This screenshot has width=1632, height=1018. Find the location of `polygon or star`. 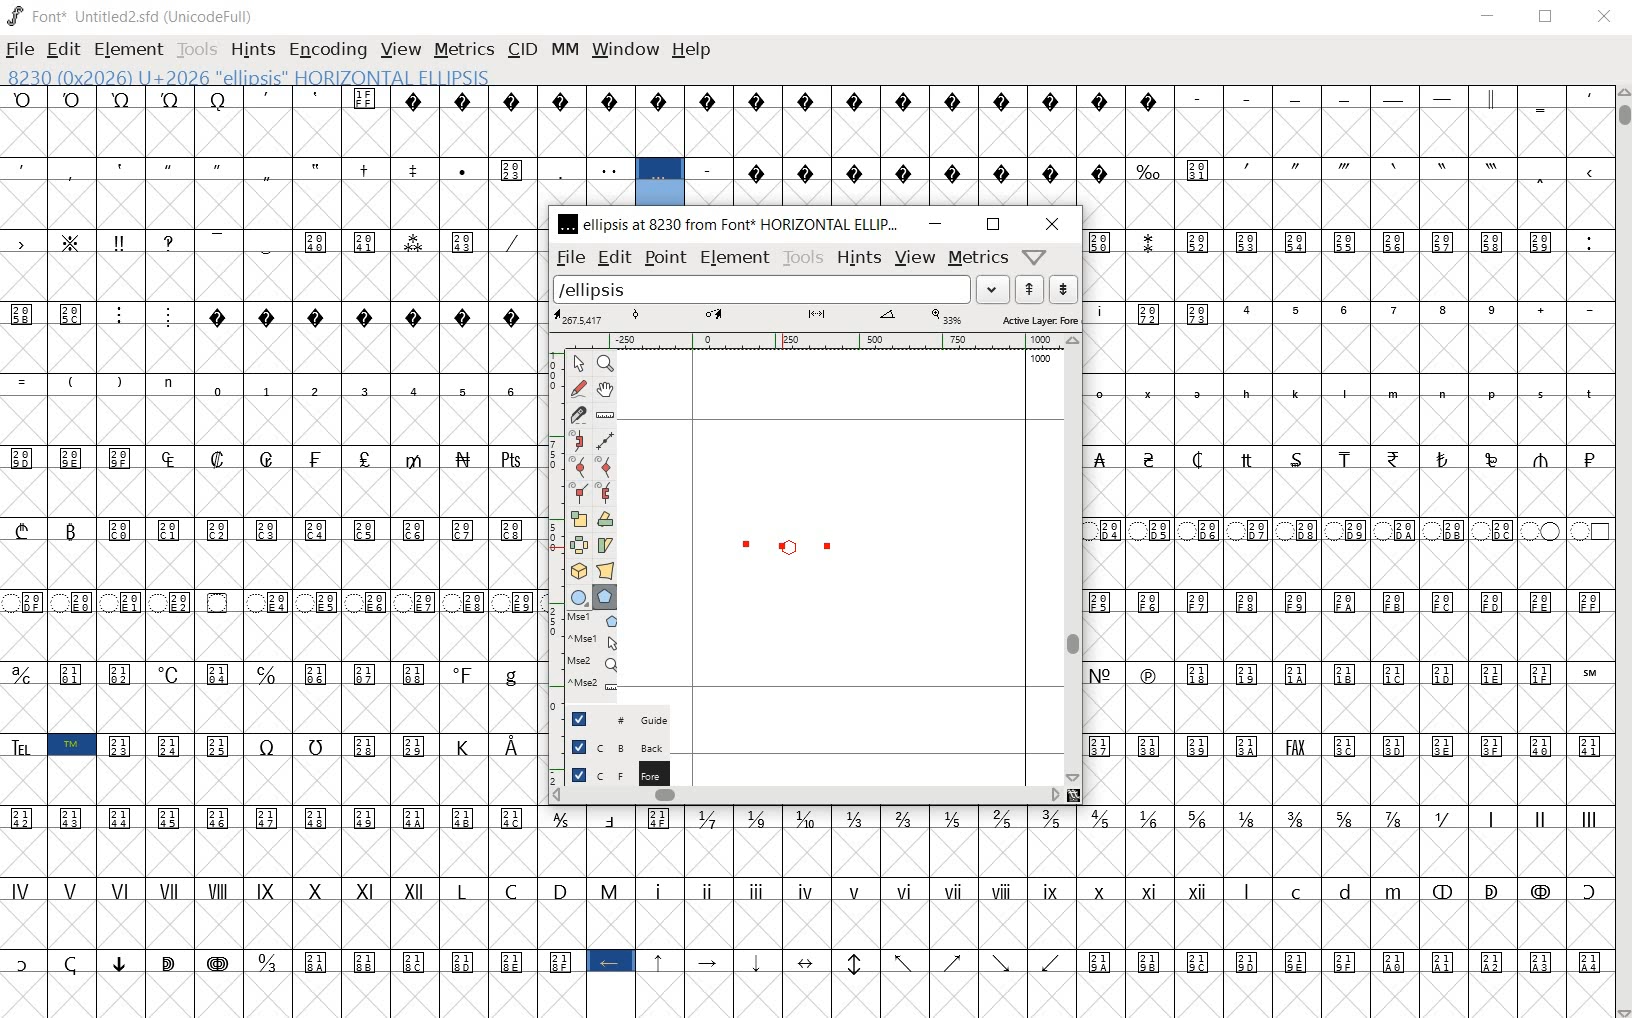

polygon or star is located at coordinates (604, 598).